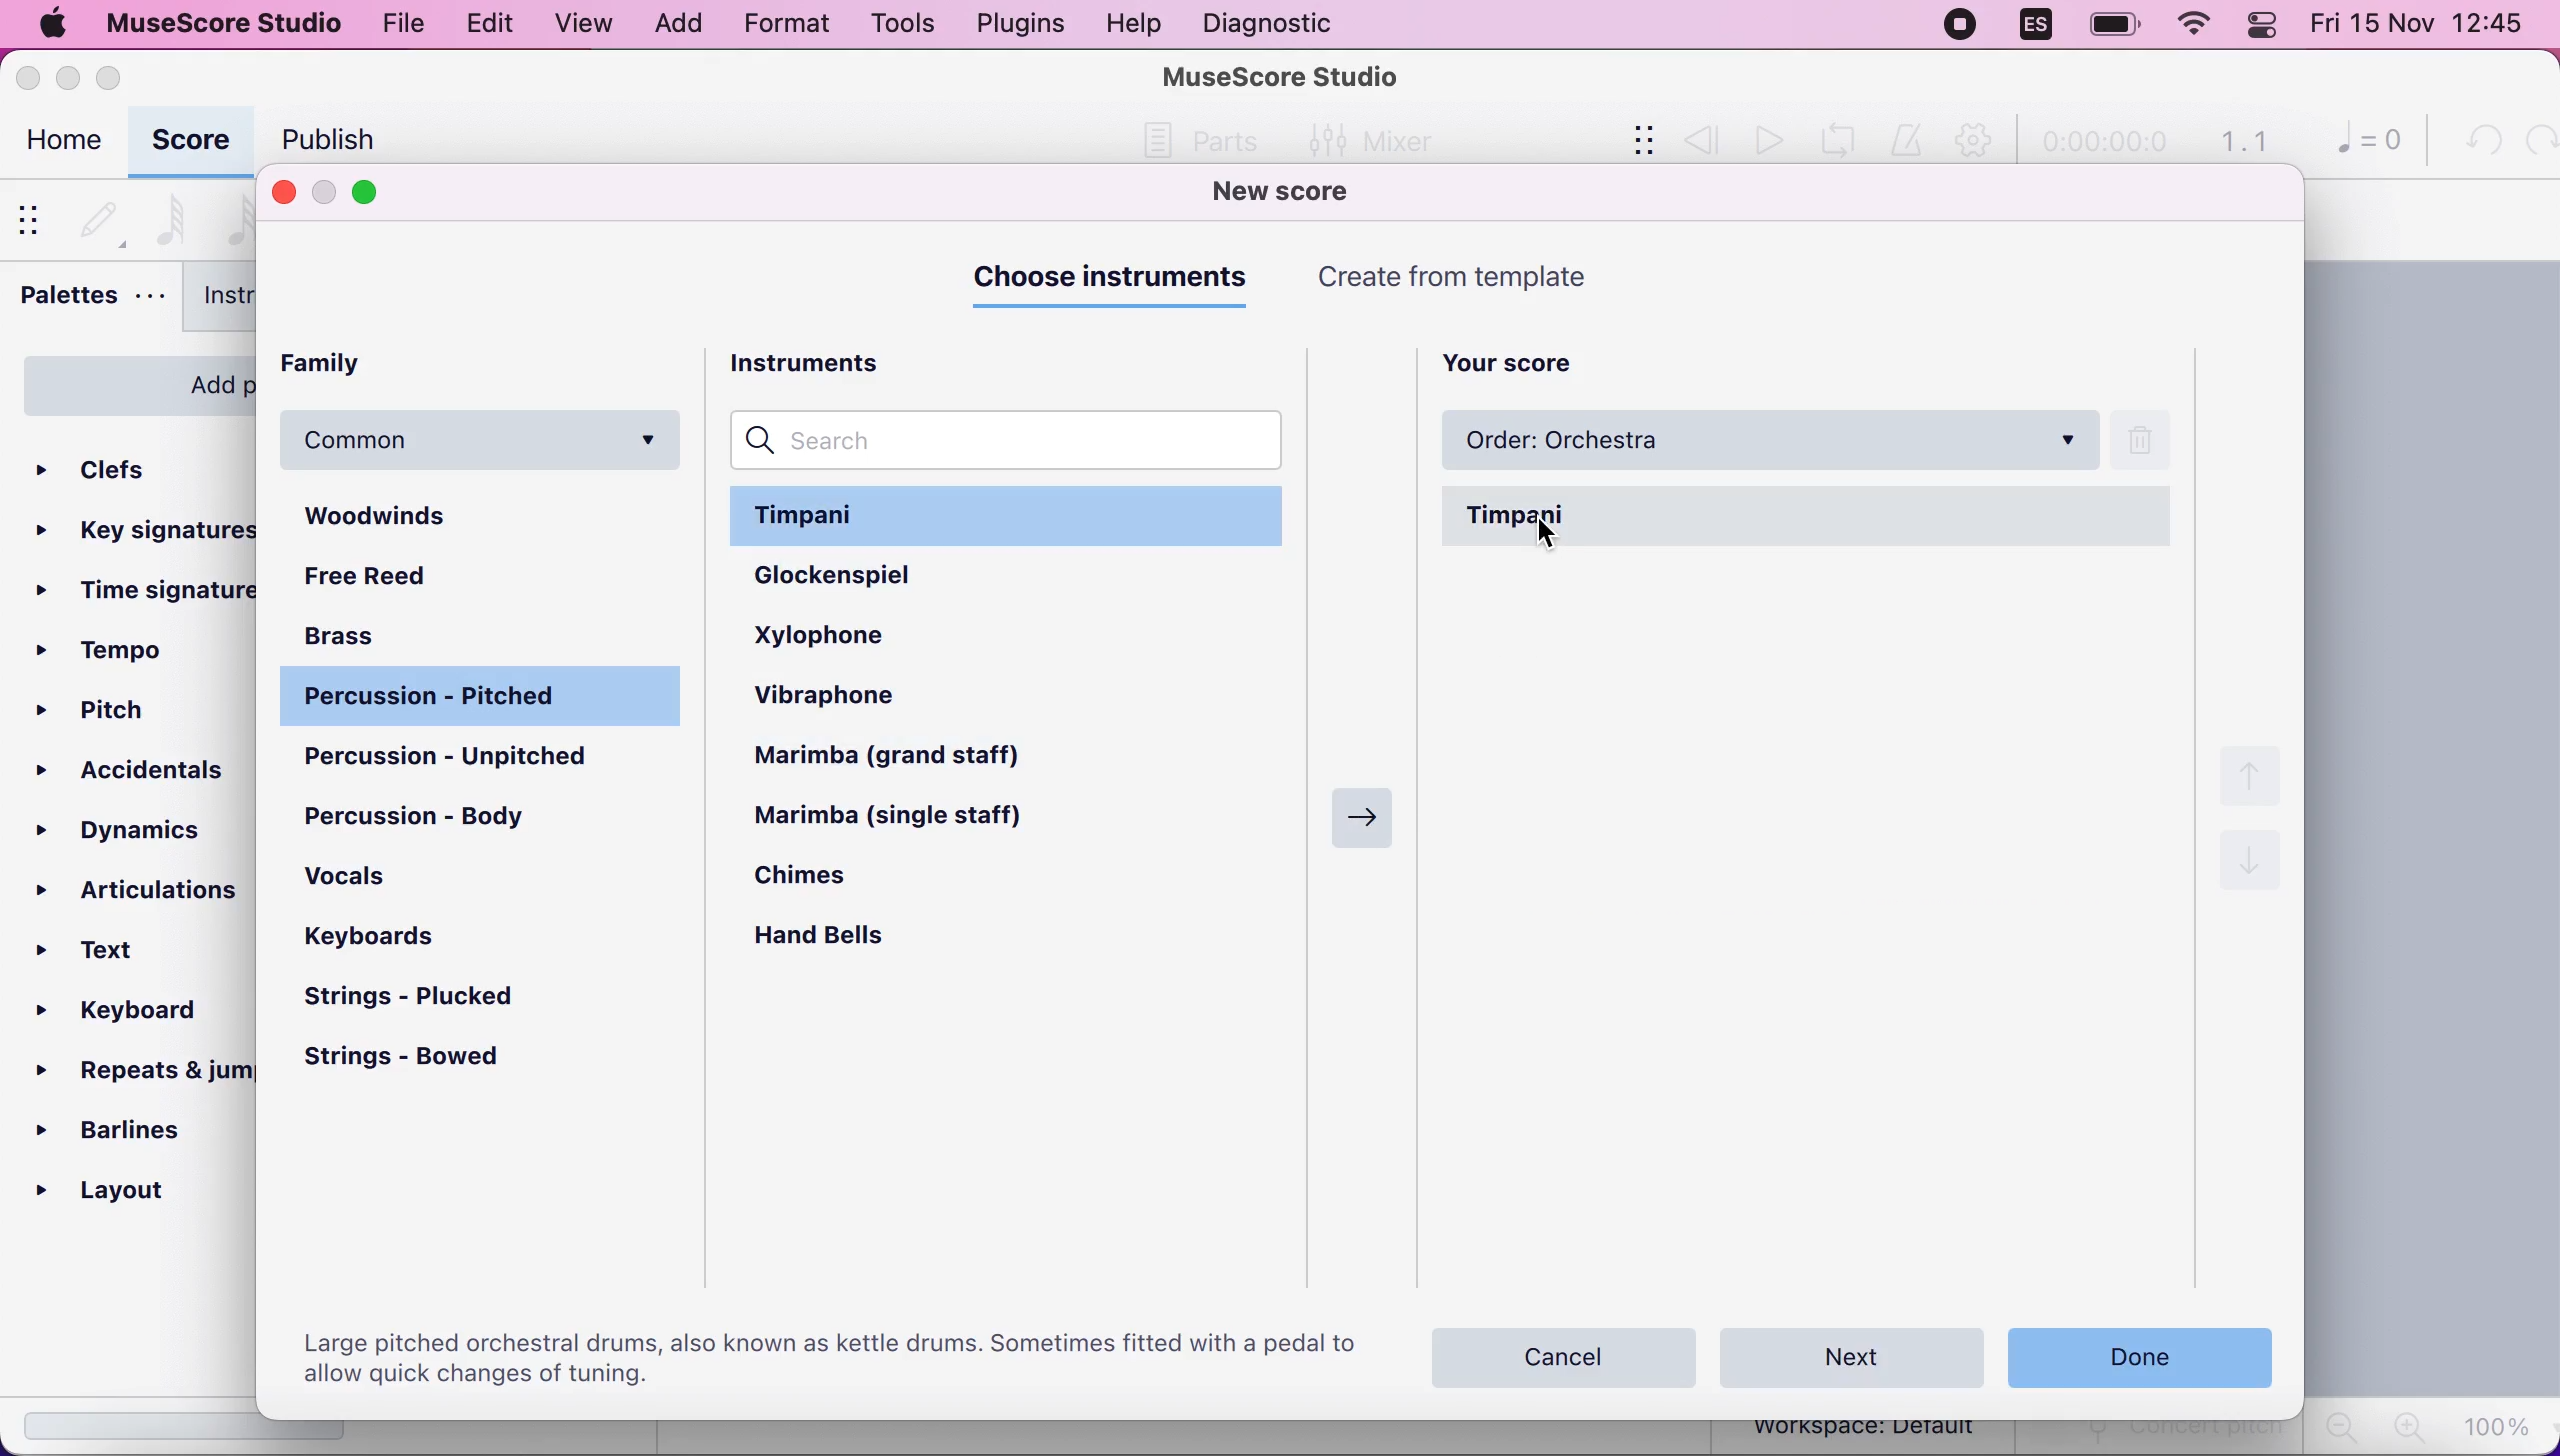  I want to click on choose instruments, so click(1117, 279).